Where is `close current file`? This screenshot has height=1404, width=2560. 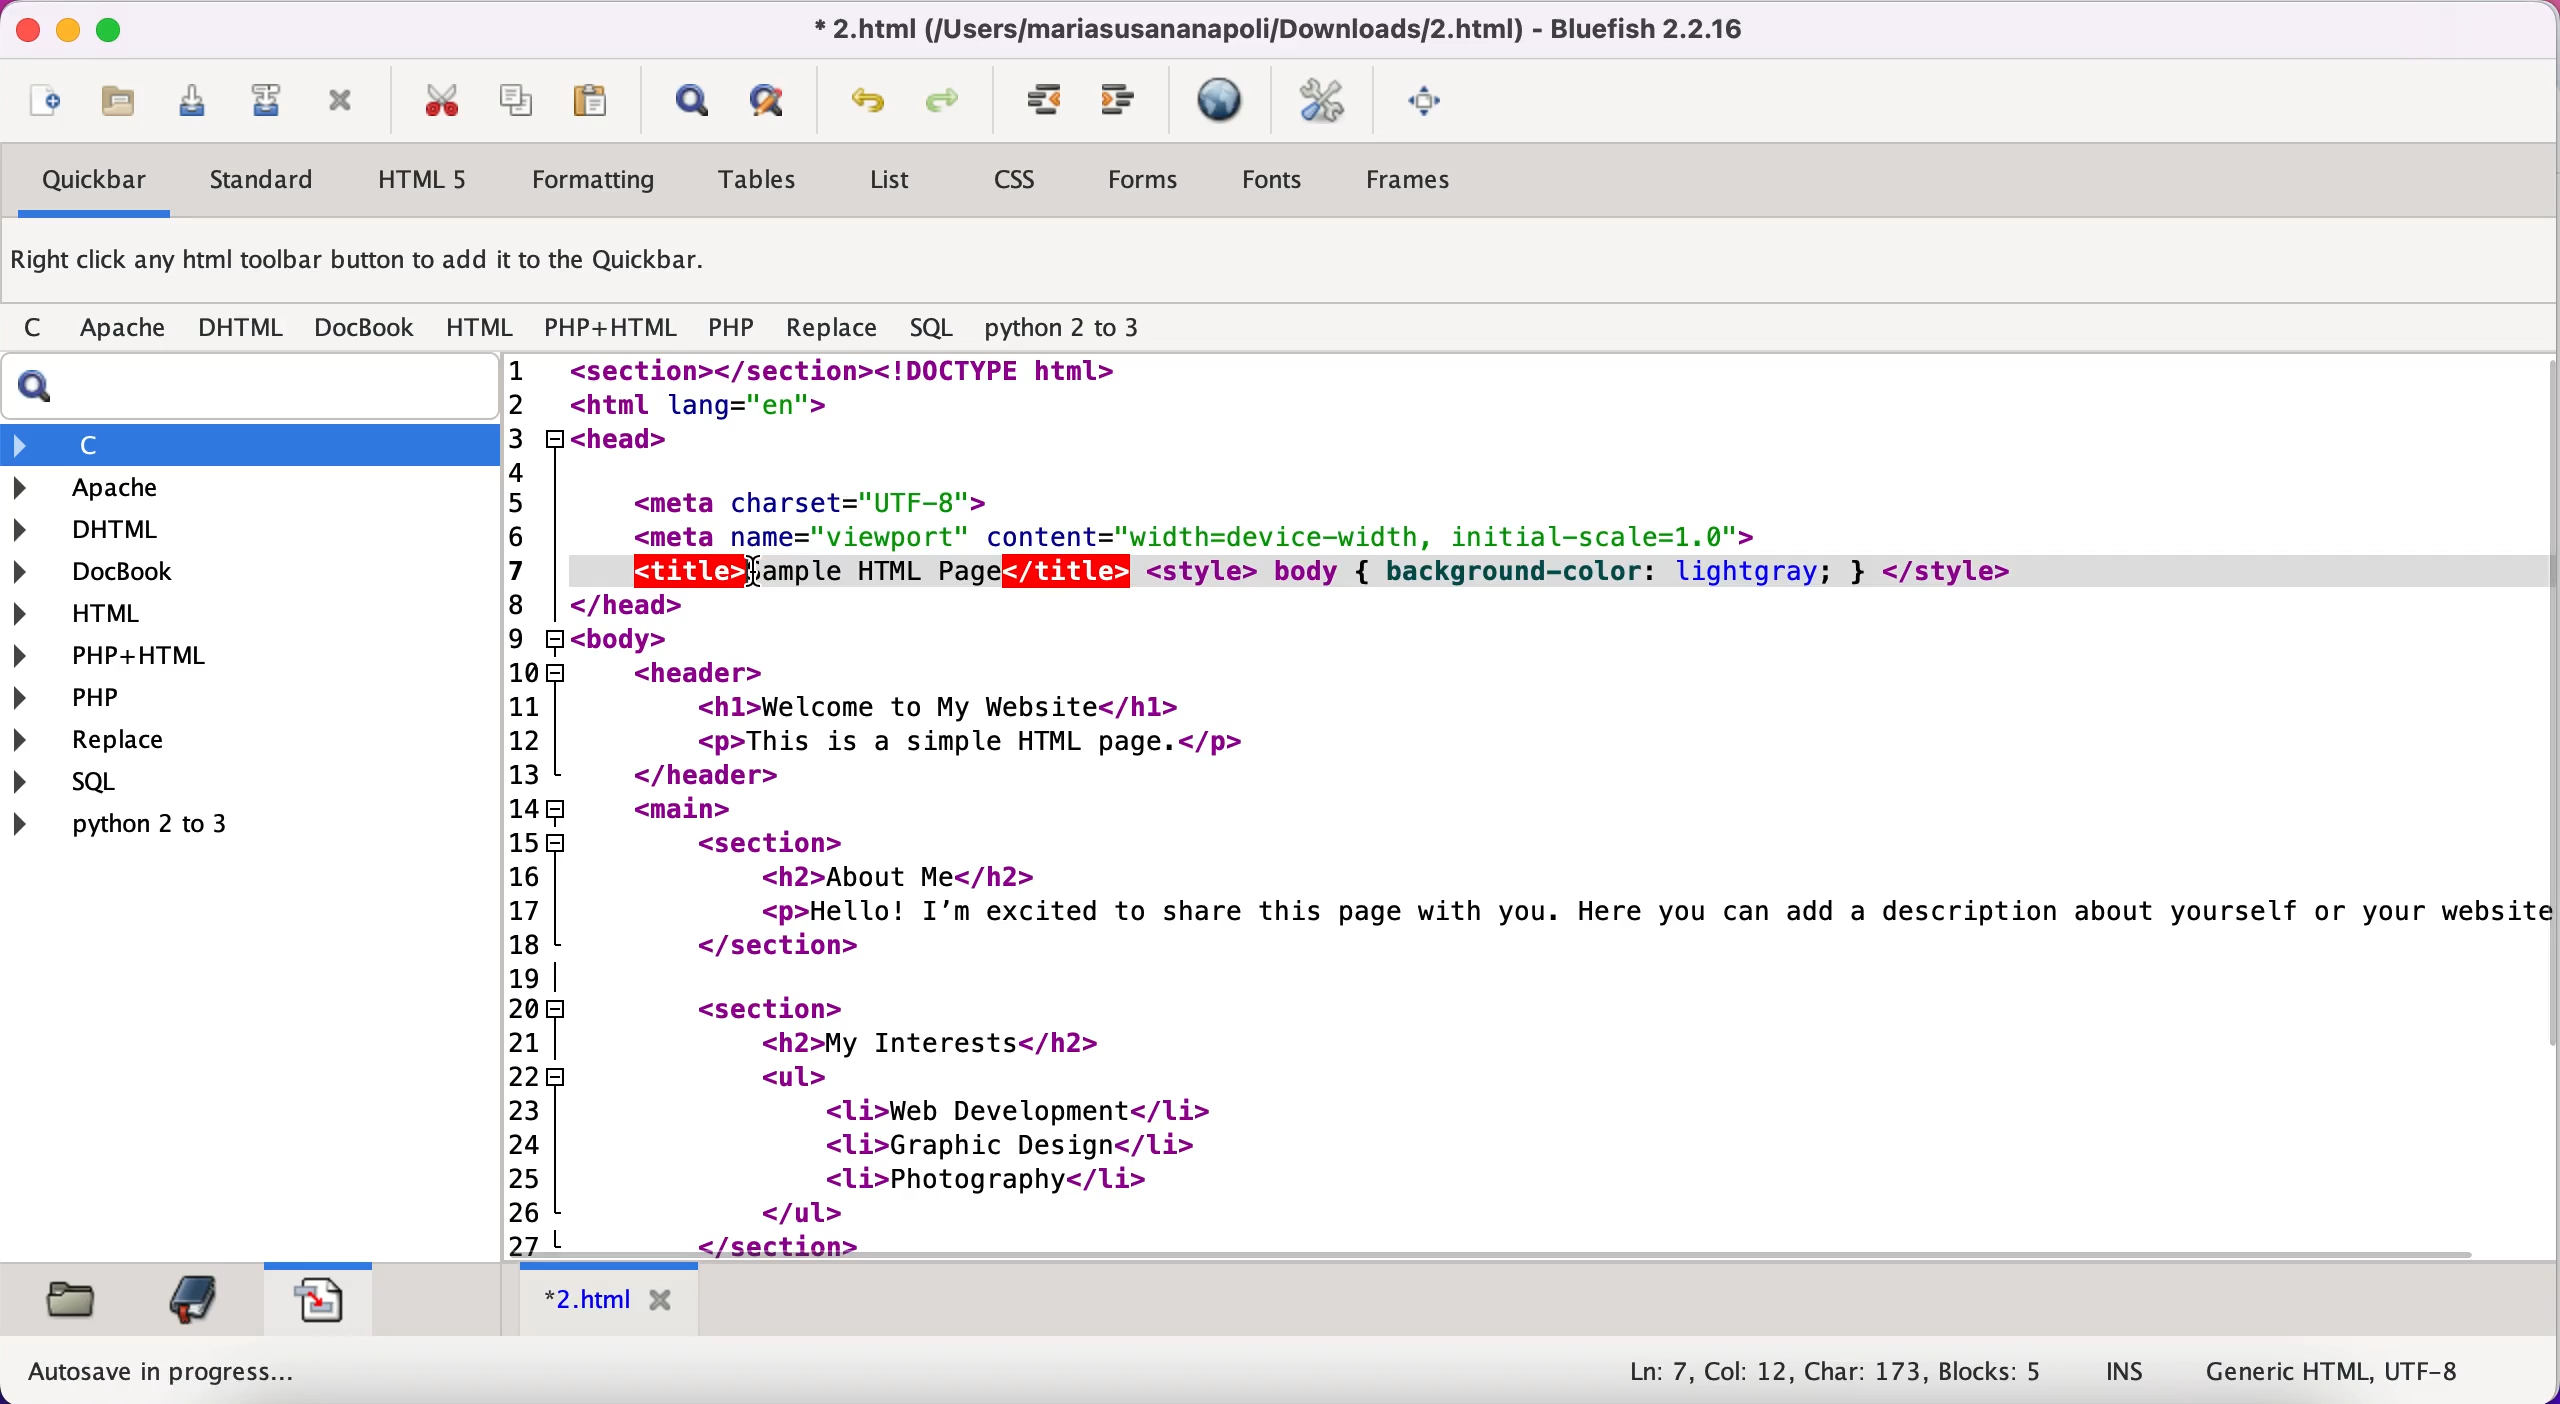
close current file is located at coordinates (341, 103).